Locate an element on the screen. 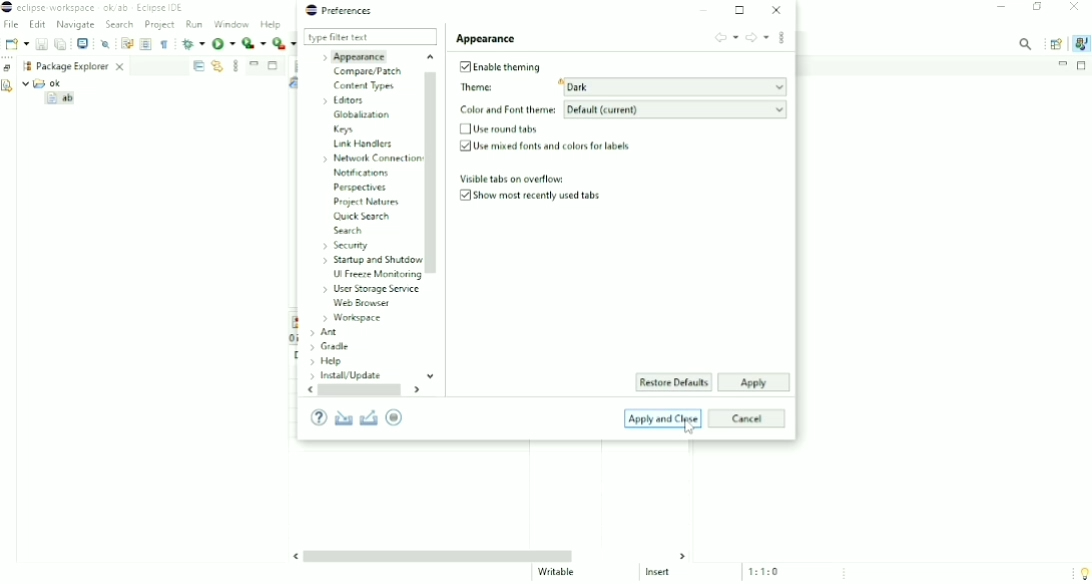  Import is located at coordinates (343, 417).